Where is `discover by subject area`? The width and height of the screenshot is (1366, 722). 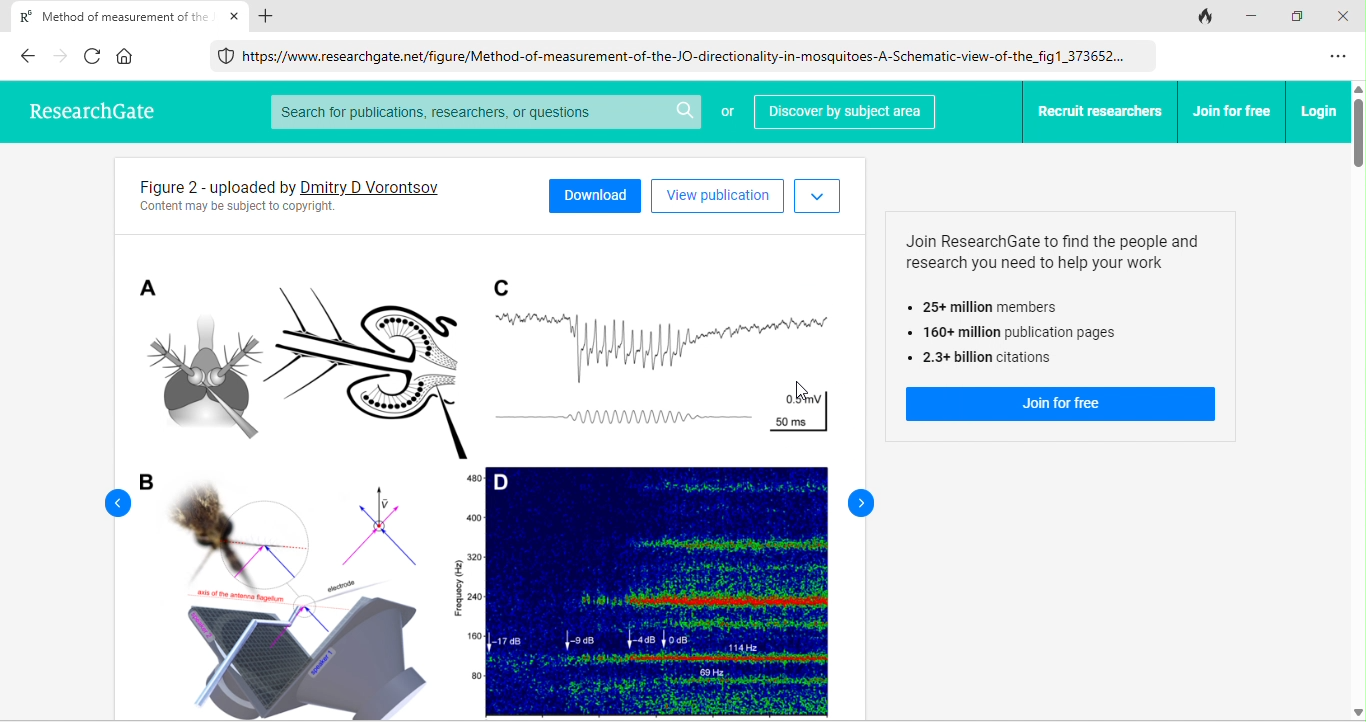 discover by subject area is located at coordinates (844, 113).